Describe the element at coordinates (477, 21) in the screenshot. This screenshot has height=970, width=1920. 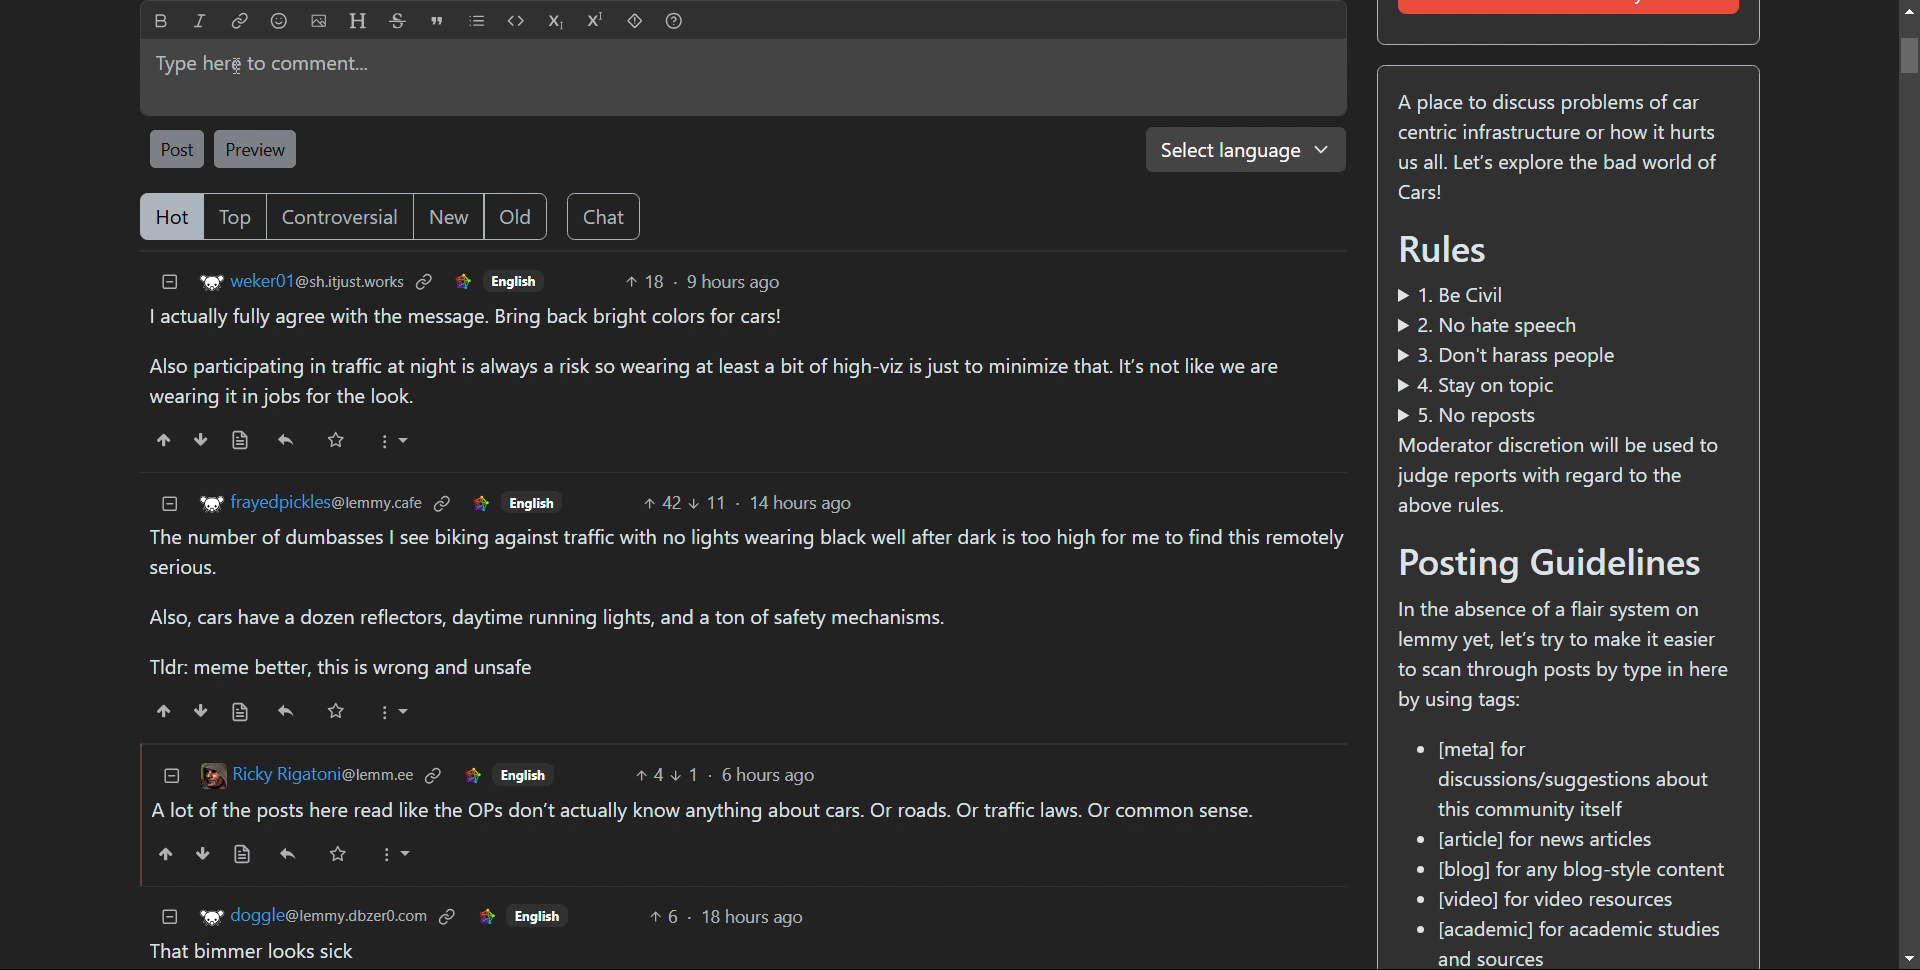
I see `list` at that location.